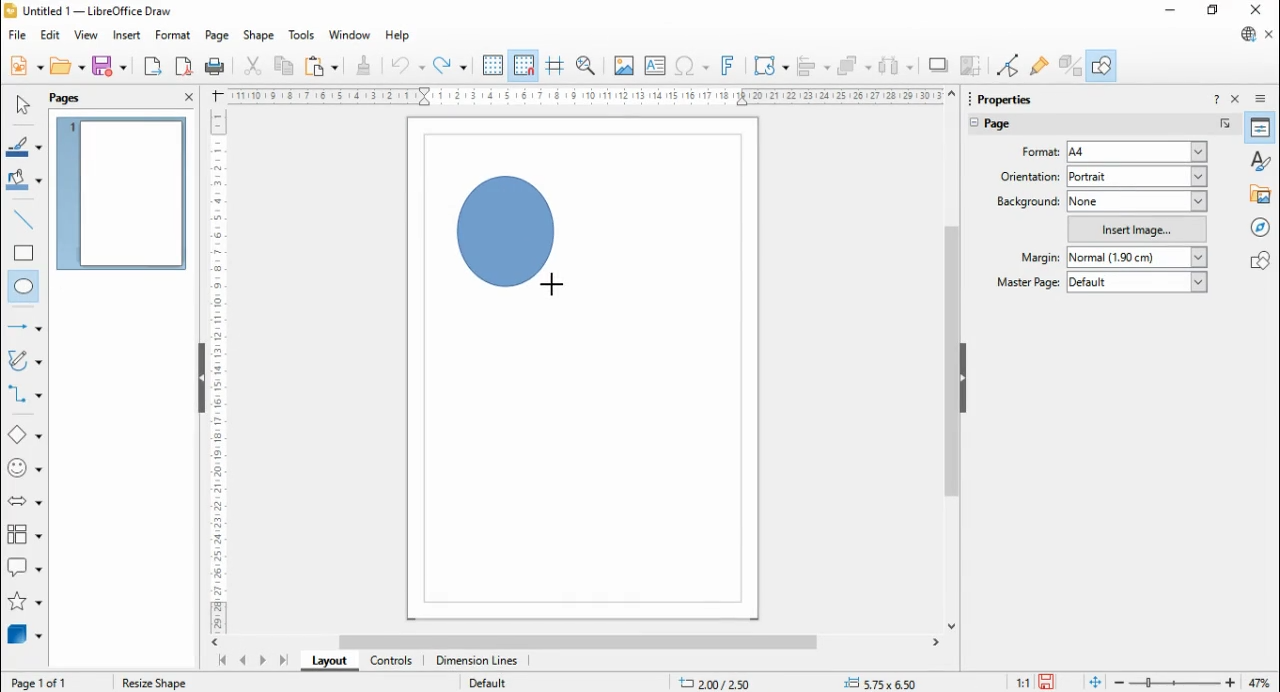 The image size is (1280, 692). Describe the element at coordinates (86, 35) in the screenshot. I see `view` at that location.